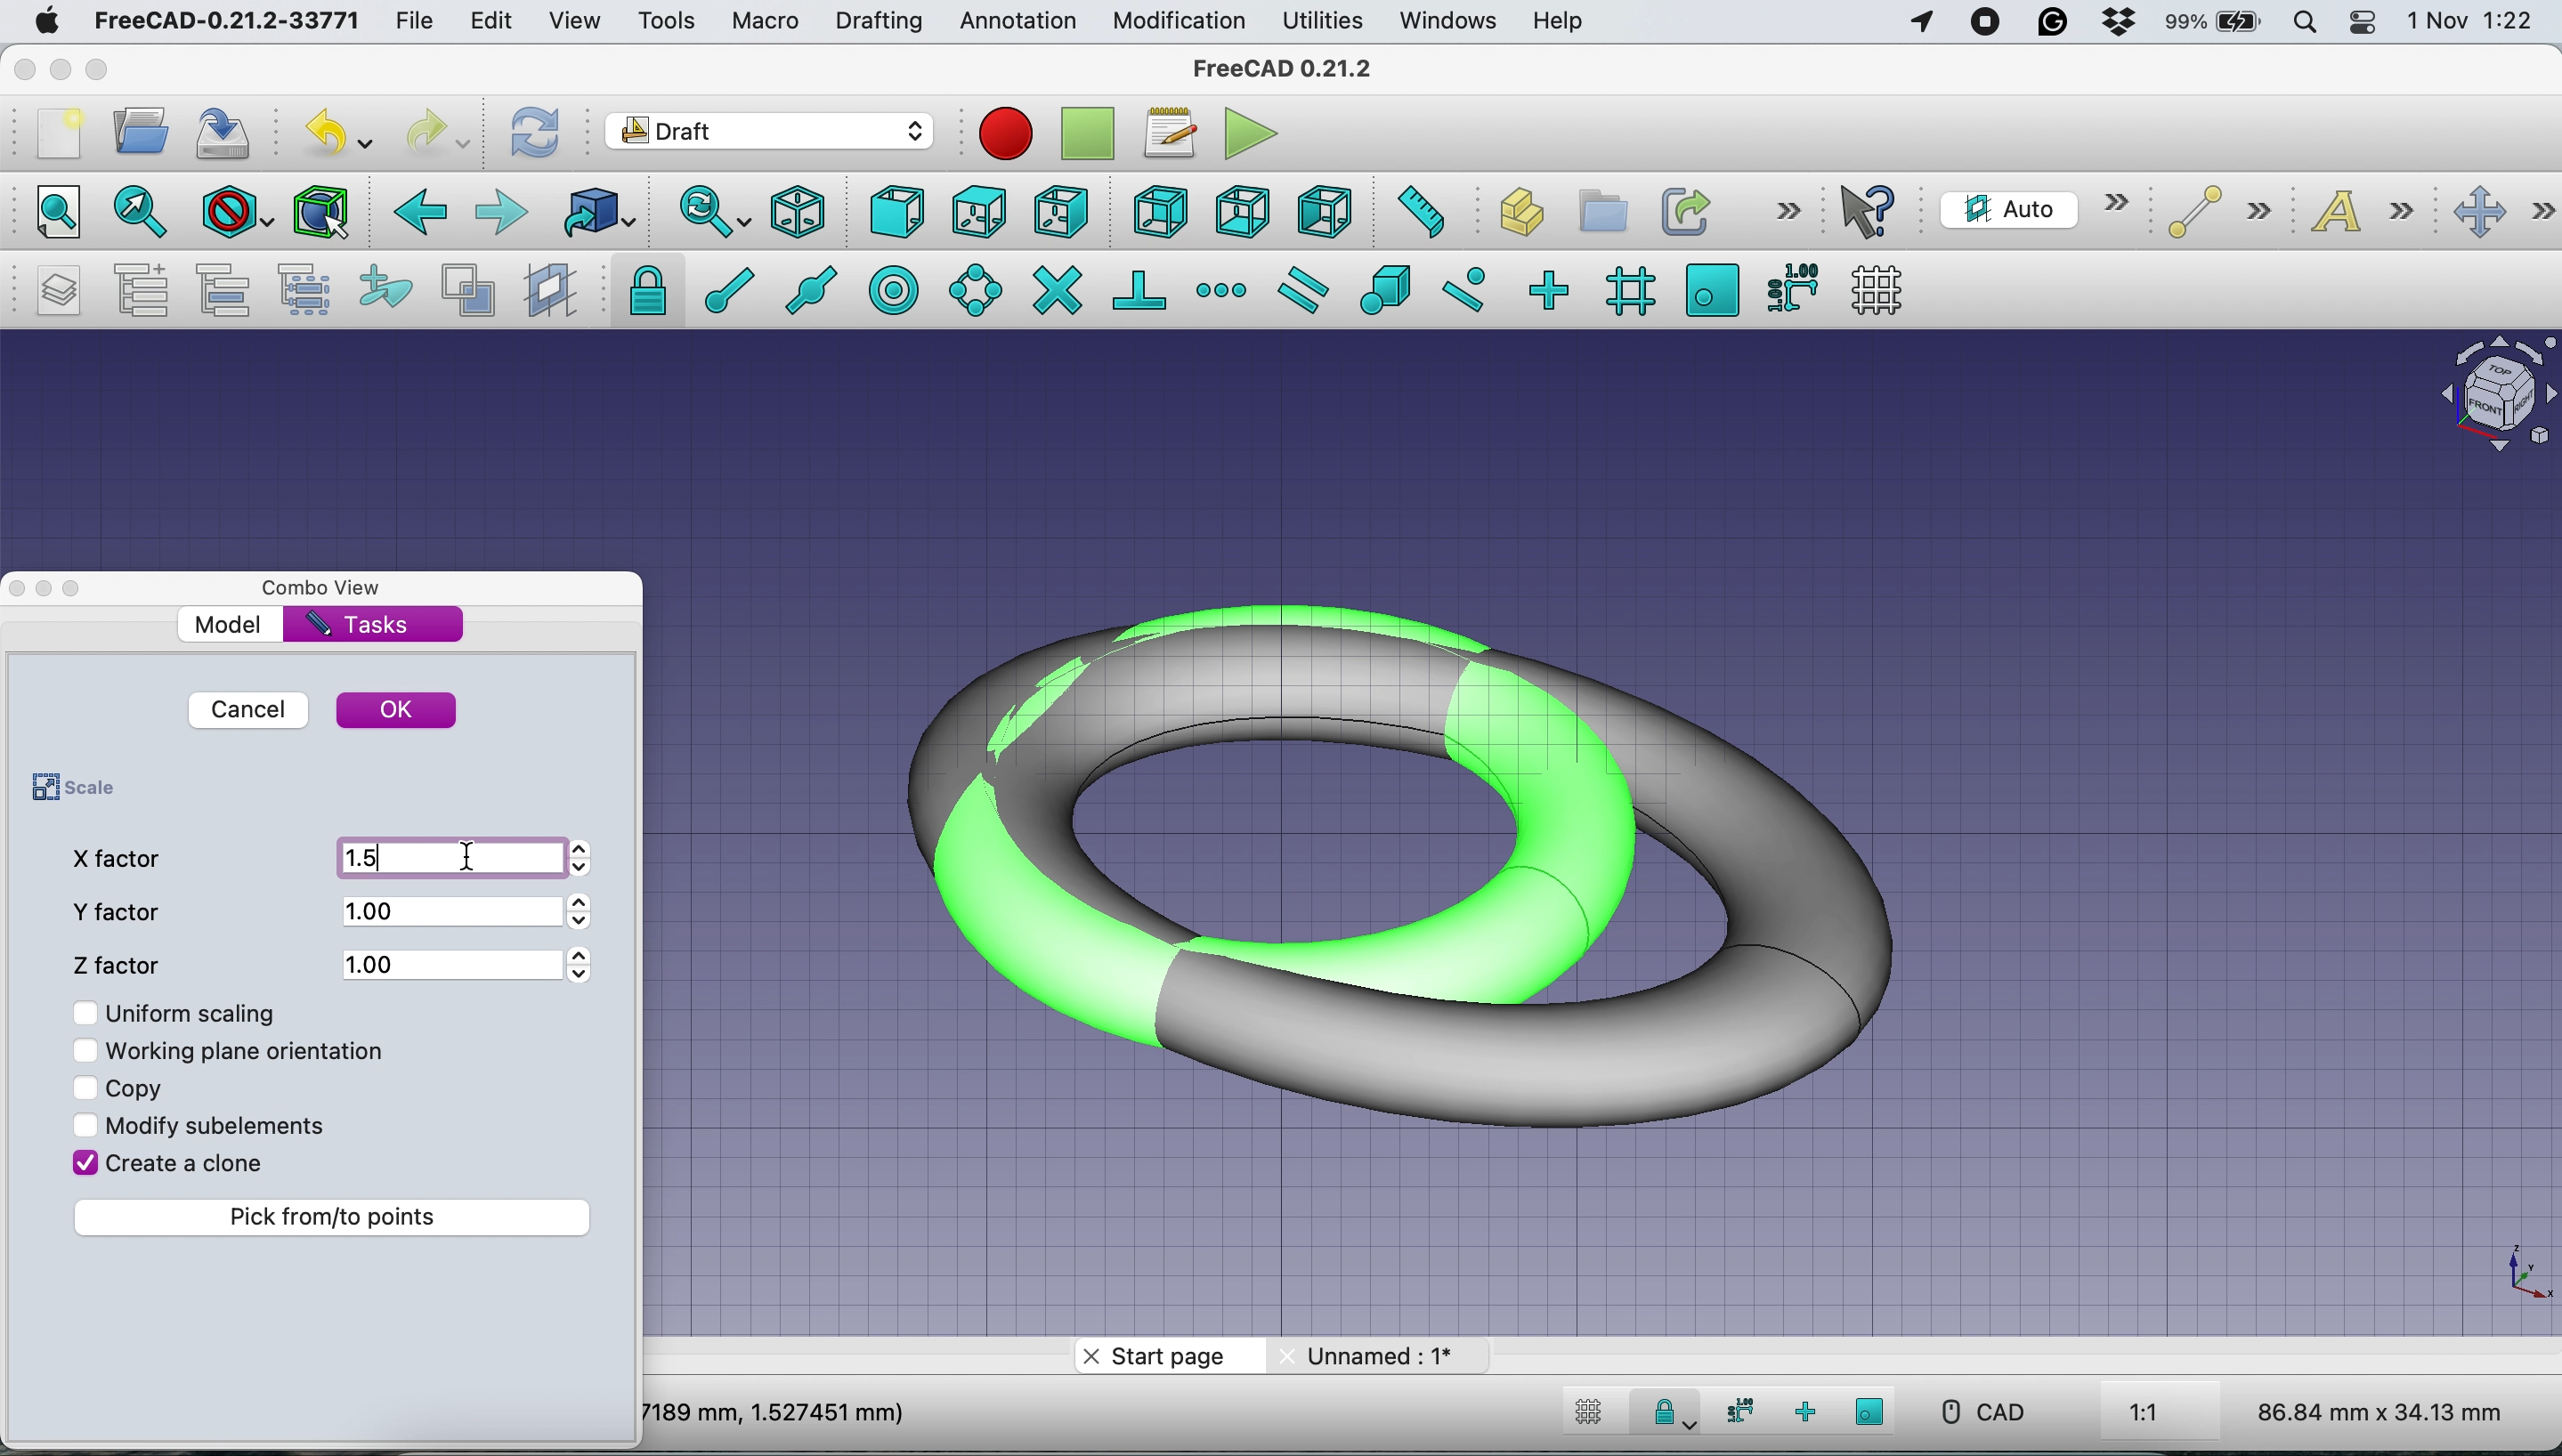 The height and width of the screenshot is (1456, 2562). I want to click on isometric, so click(800, 211).